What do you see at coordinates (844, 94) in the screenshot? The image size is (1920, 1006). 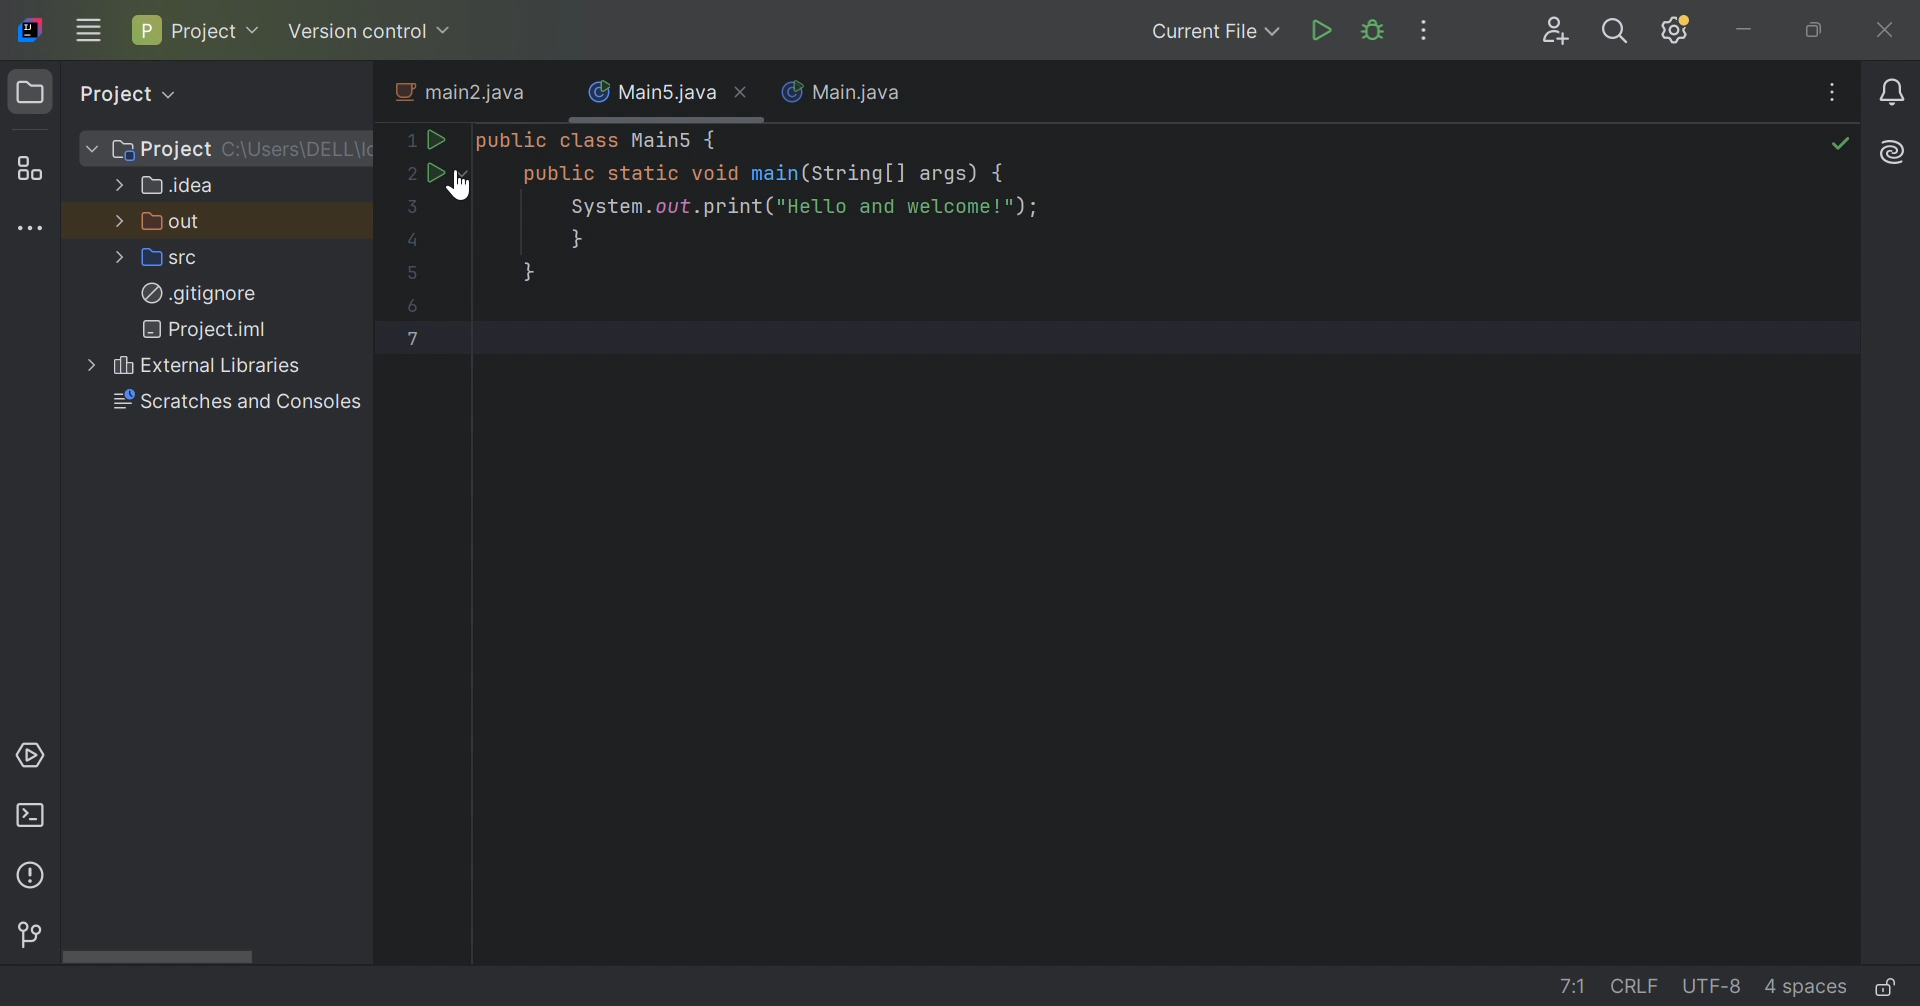 I see `Main.java` at bounding box center [844, 94].